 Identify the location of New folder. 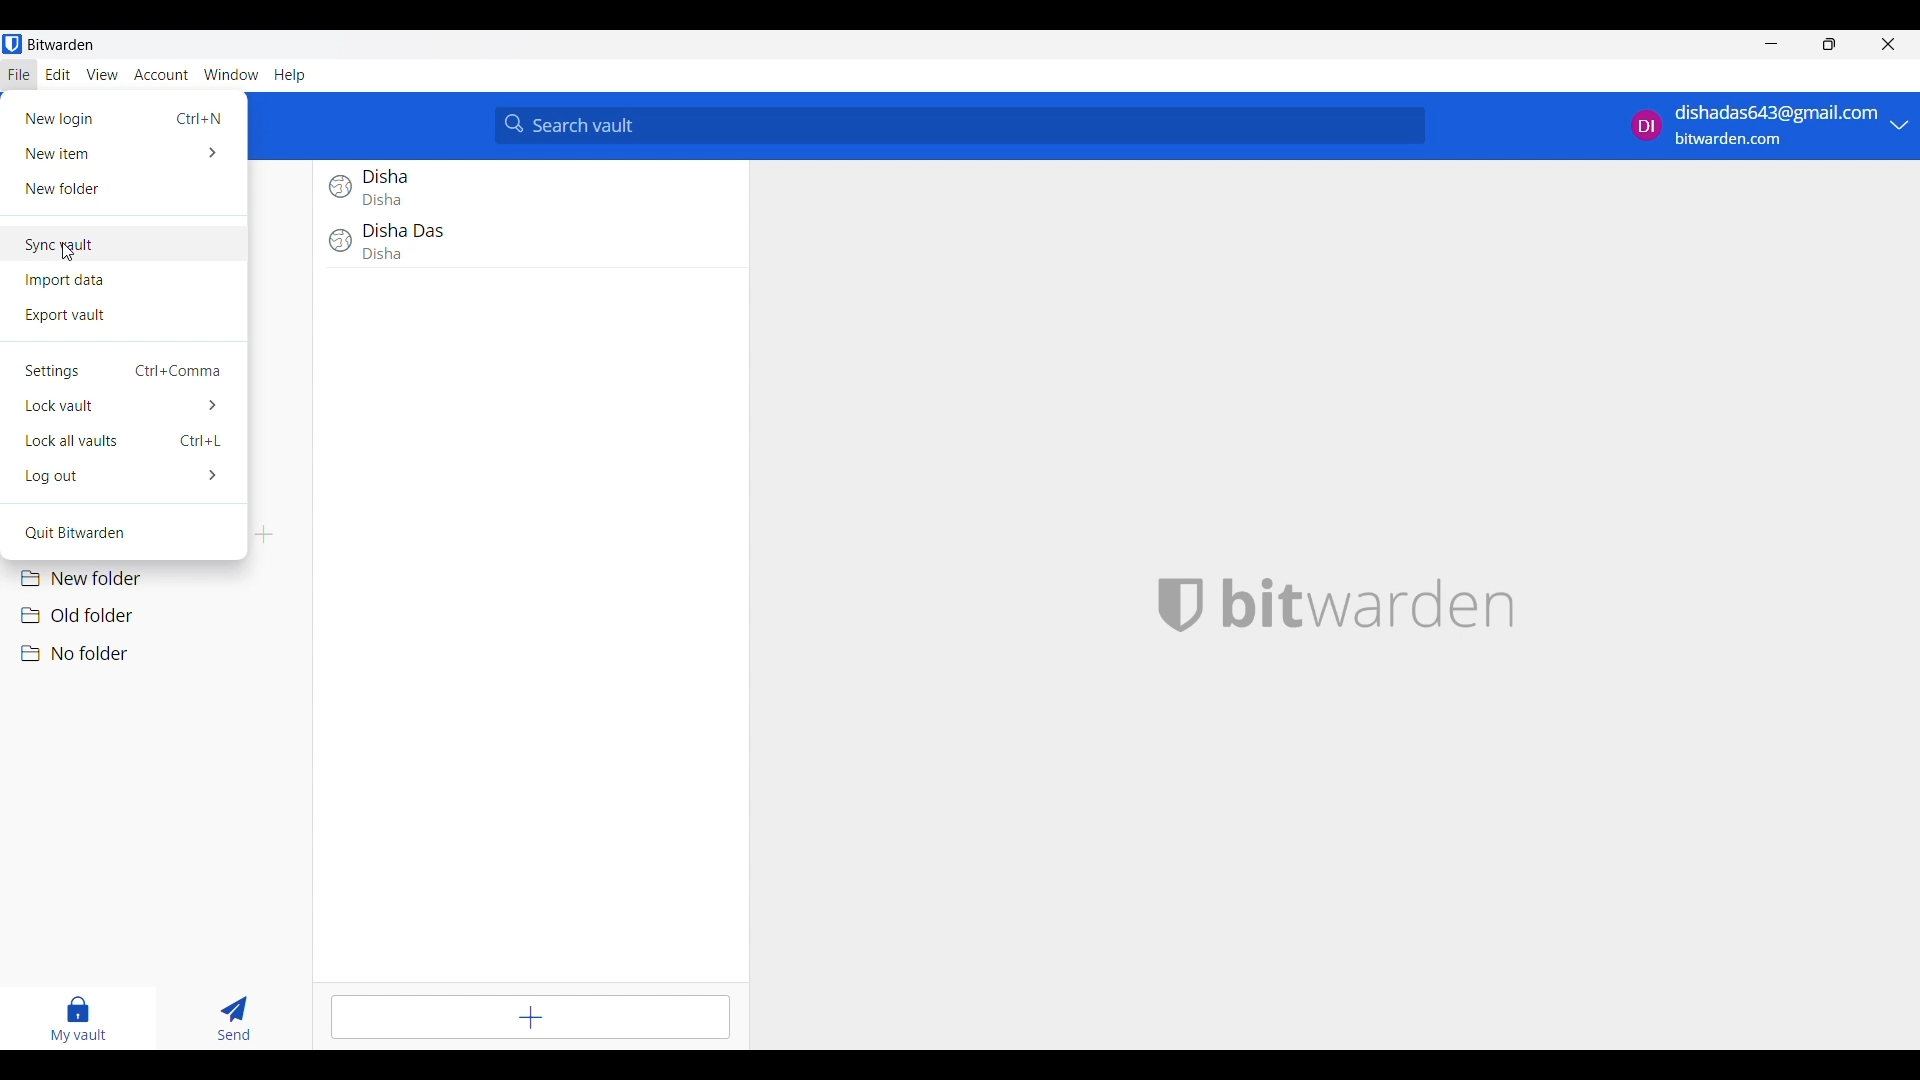
(123, 188).